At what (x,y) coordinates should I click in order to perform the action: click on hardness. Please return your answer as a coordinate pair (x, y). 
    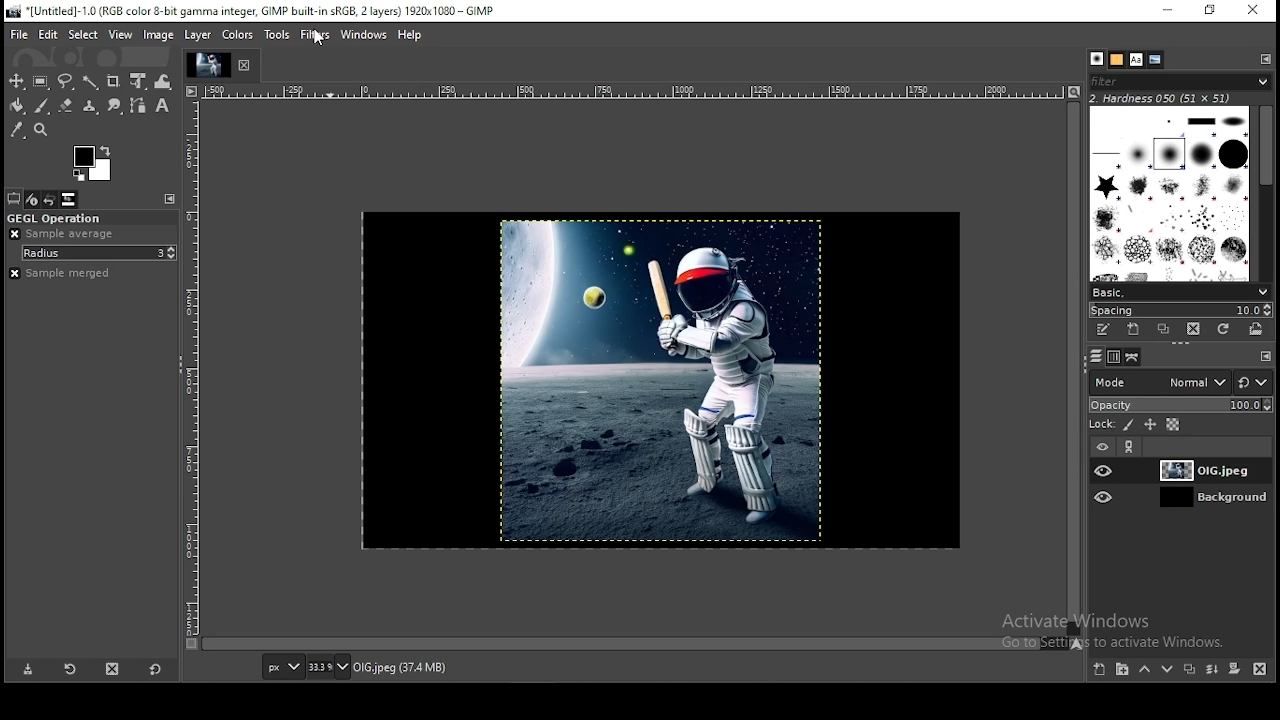
    Looking at the image, I should click on (1175, 98).